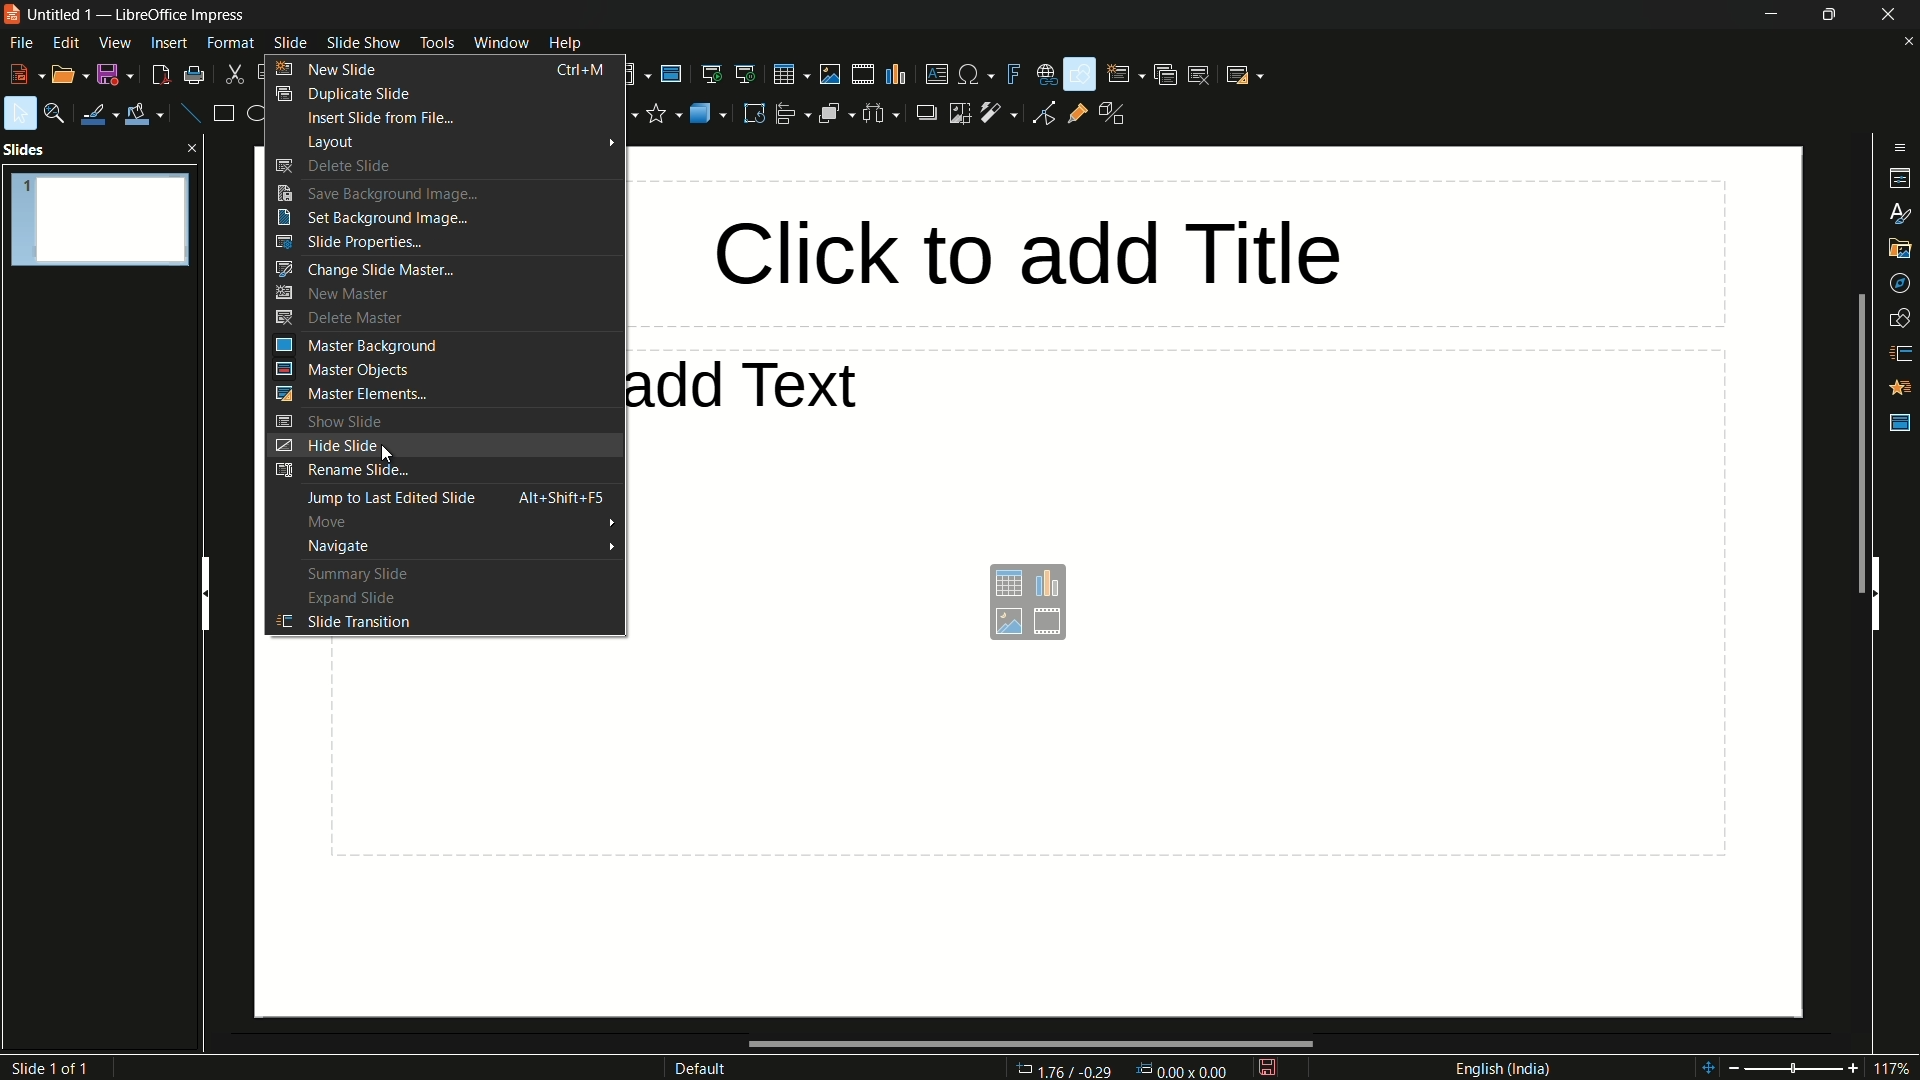  I want to click on help menu, so click(566, 43).